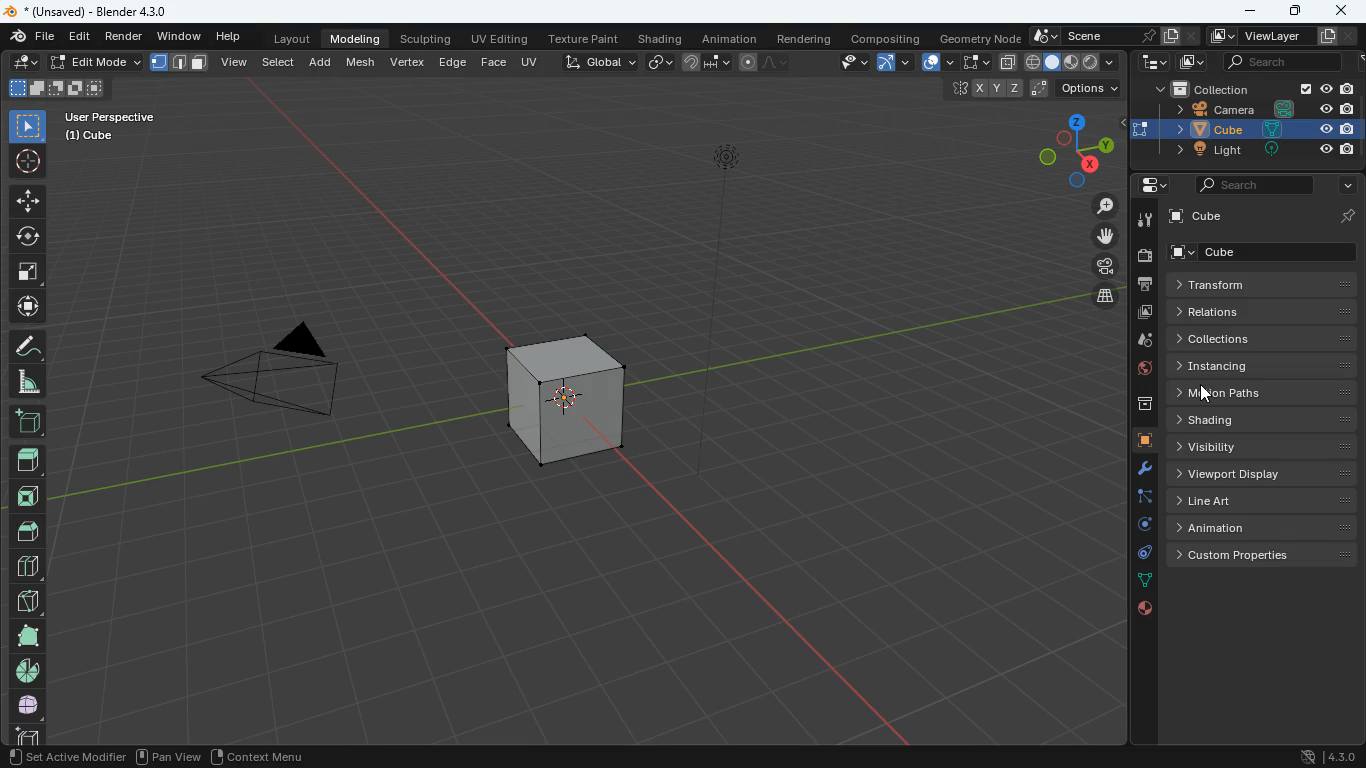  What do you see at coordinates (1268, 448) in the screenshot?
I see `visibility` at bounding box center [1268, 448].